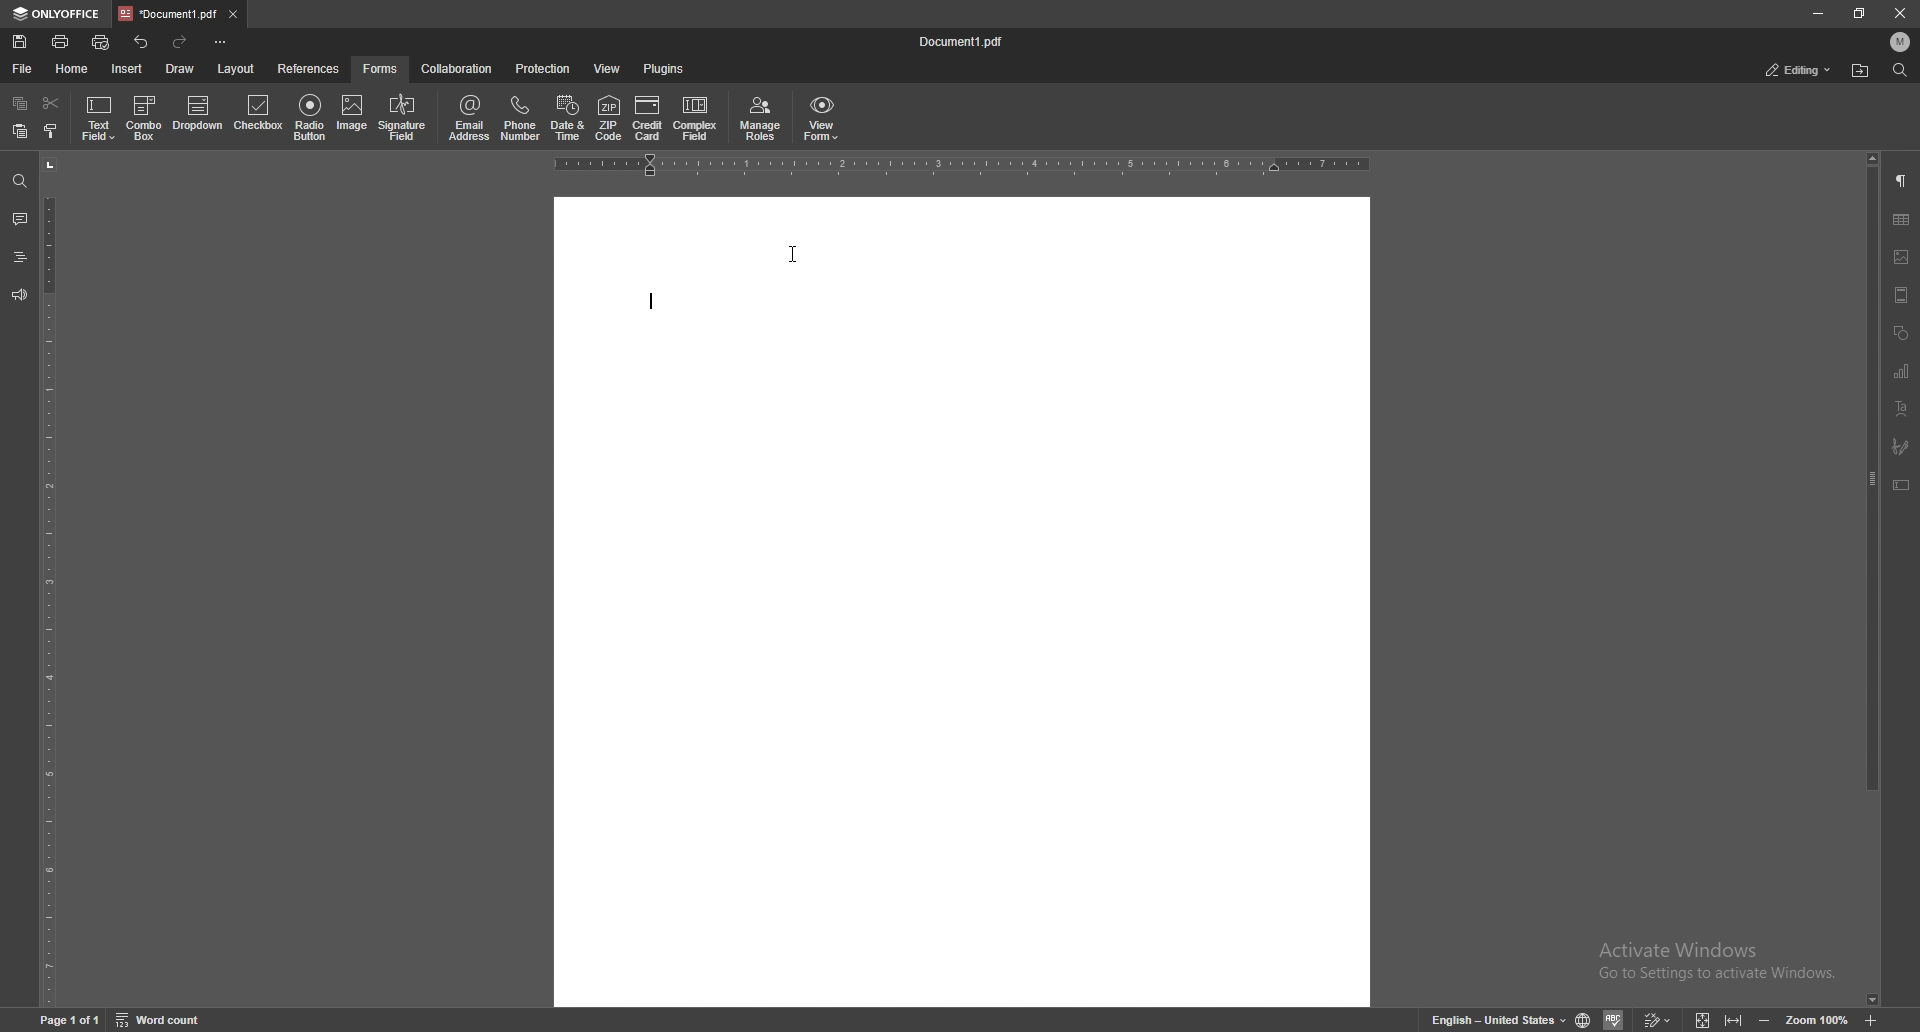 The image size is (1920, 1032). What do you see at coordinates (126, 68) in the screenshot?
I see `insert` at bounding box center [126, 68].